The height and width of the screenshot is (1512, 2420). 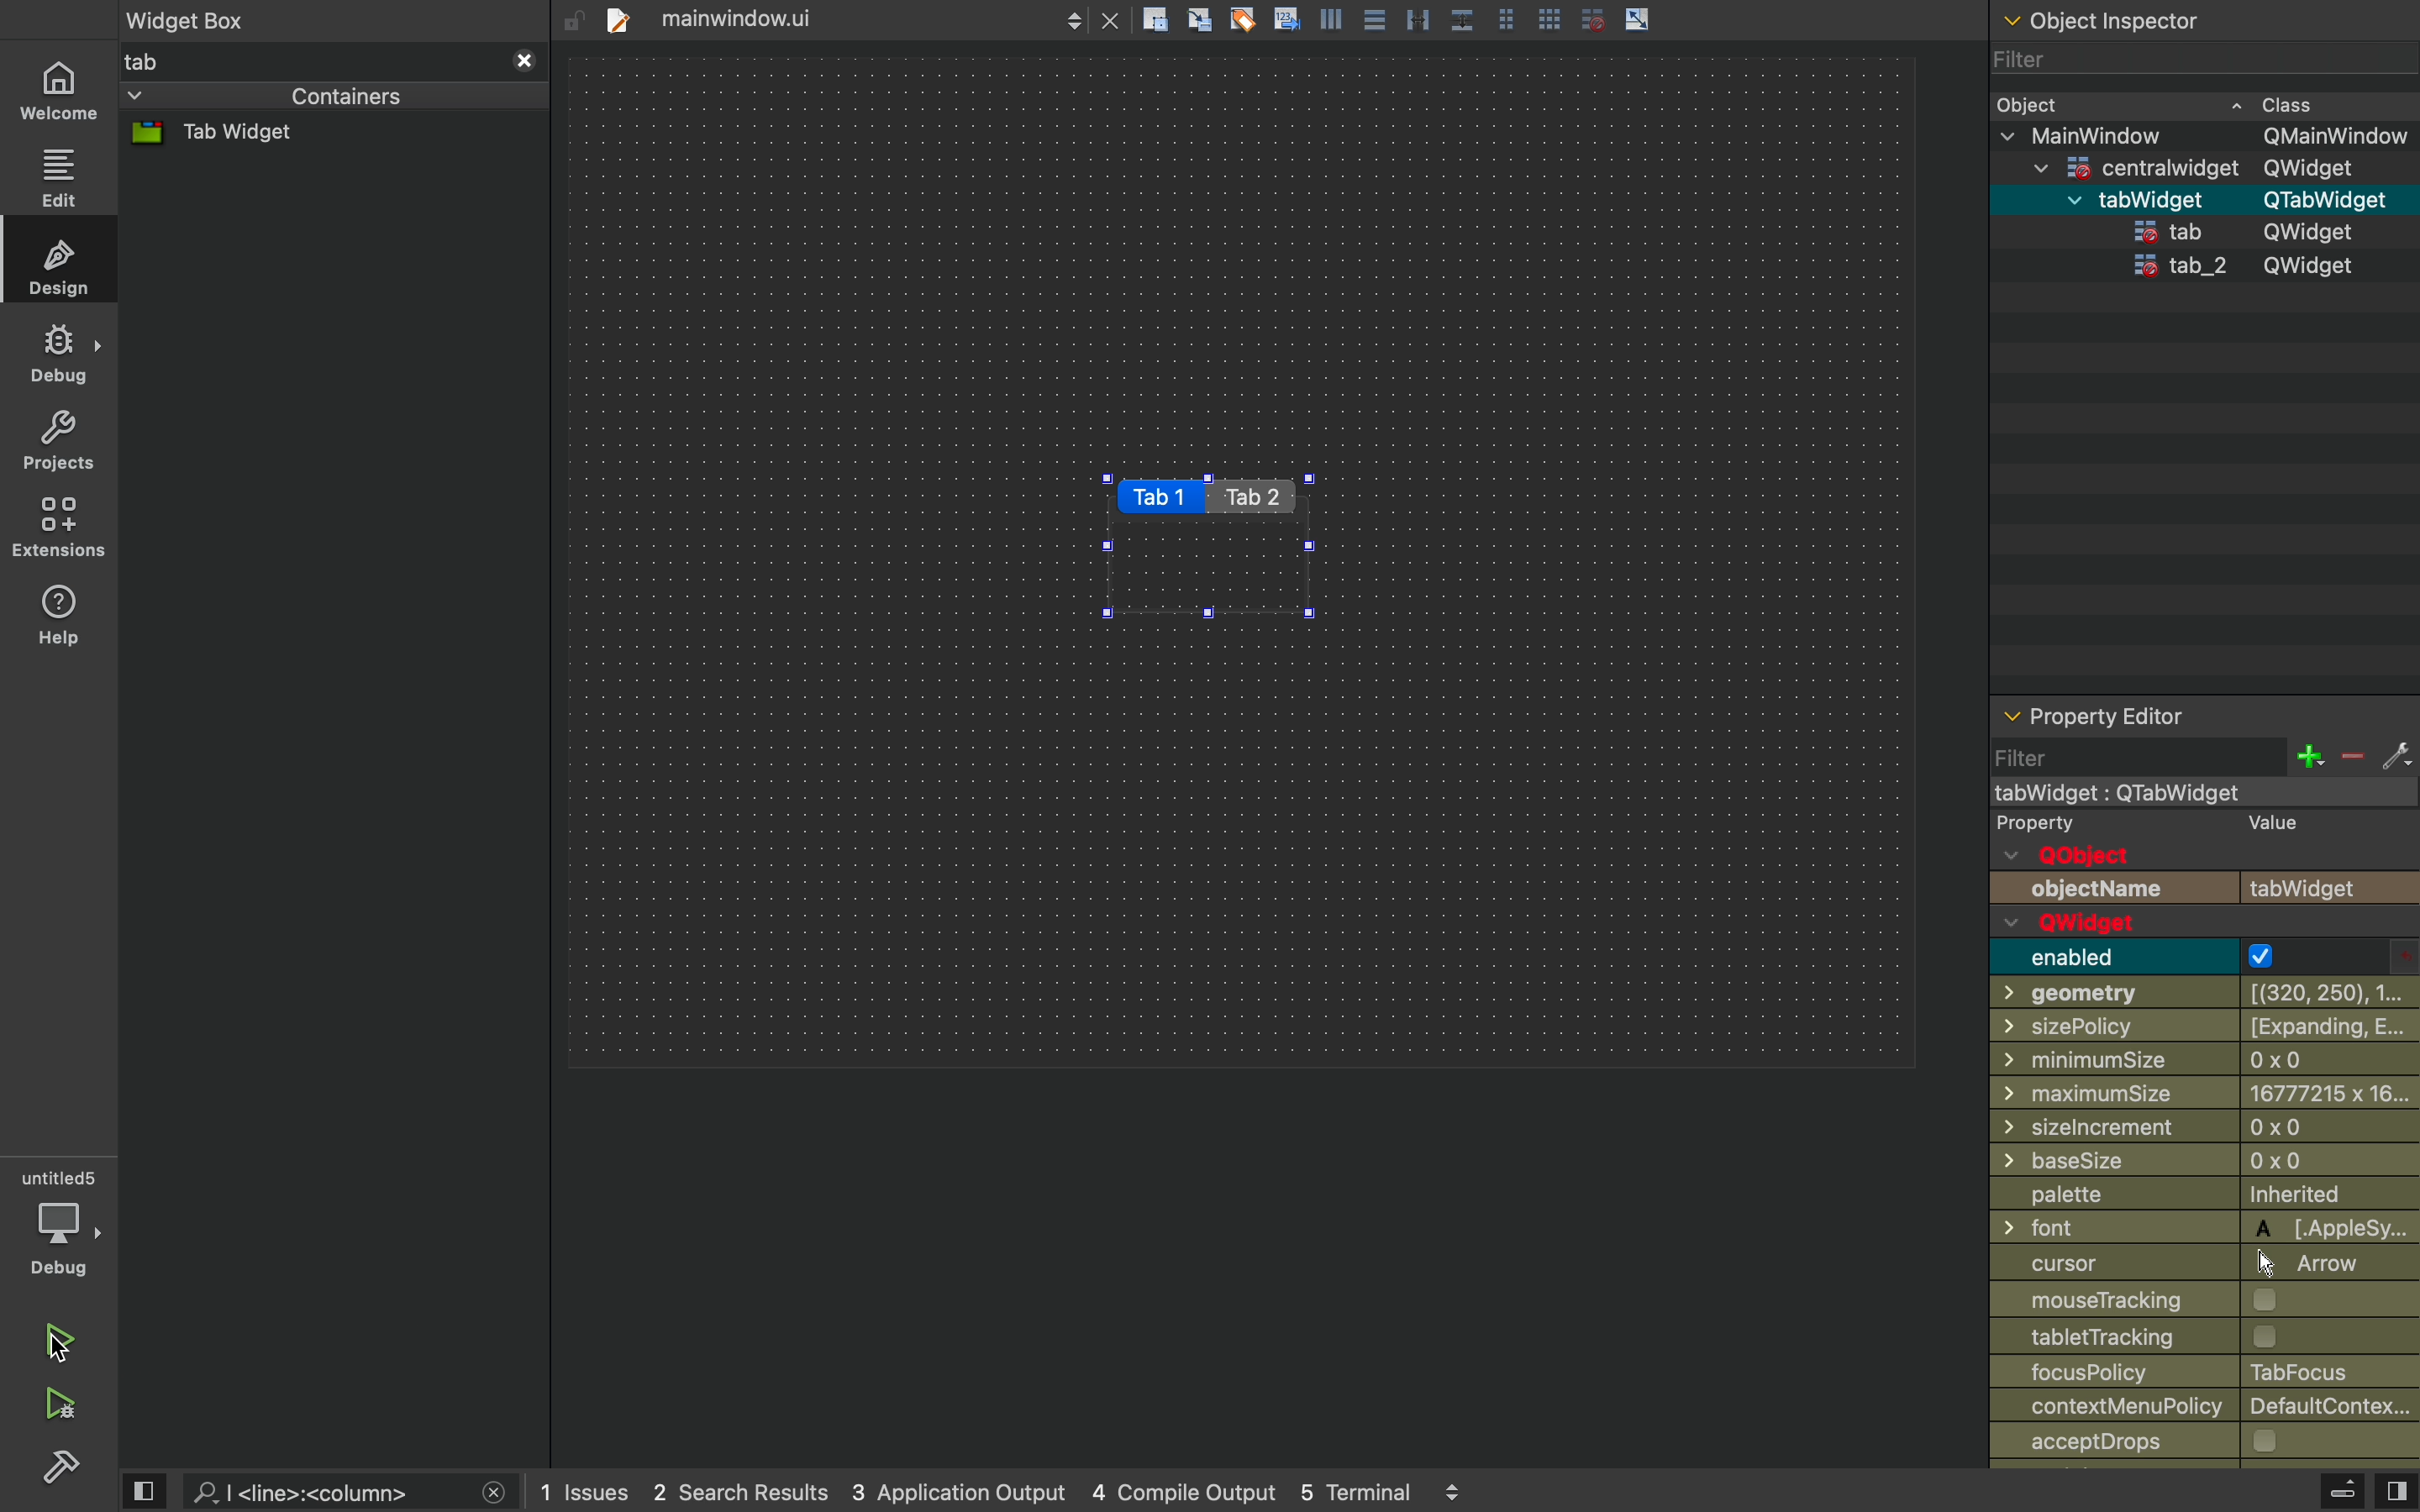 What do you see at coordinates (317, 18) in the screenshot?
I see `widget box` at bounding box center [317, 18].